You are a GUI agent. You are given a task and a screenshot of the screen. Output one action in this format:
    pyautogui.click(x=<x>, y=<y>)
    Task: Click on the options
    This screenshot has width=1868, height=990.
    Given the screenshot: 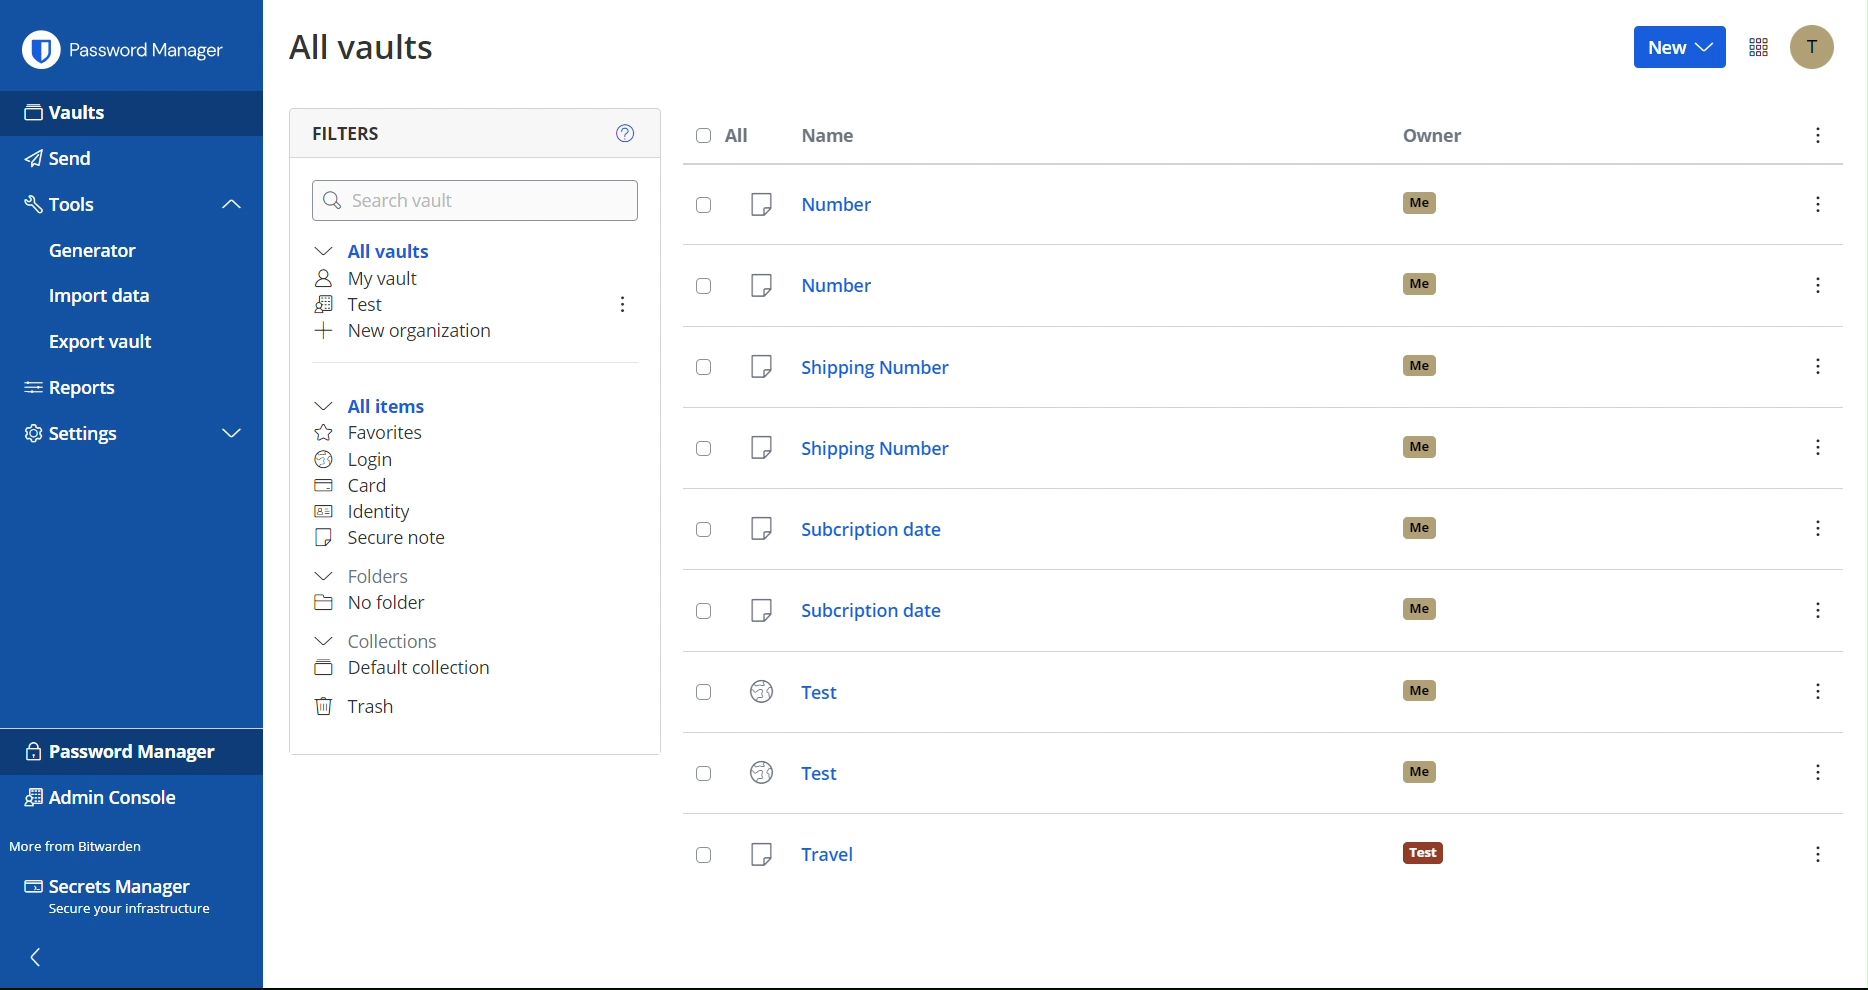 What is the action you would take?
    pyautogui.click(x=1817, y=529)
    